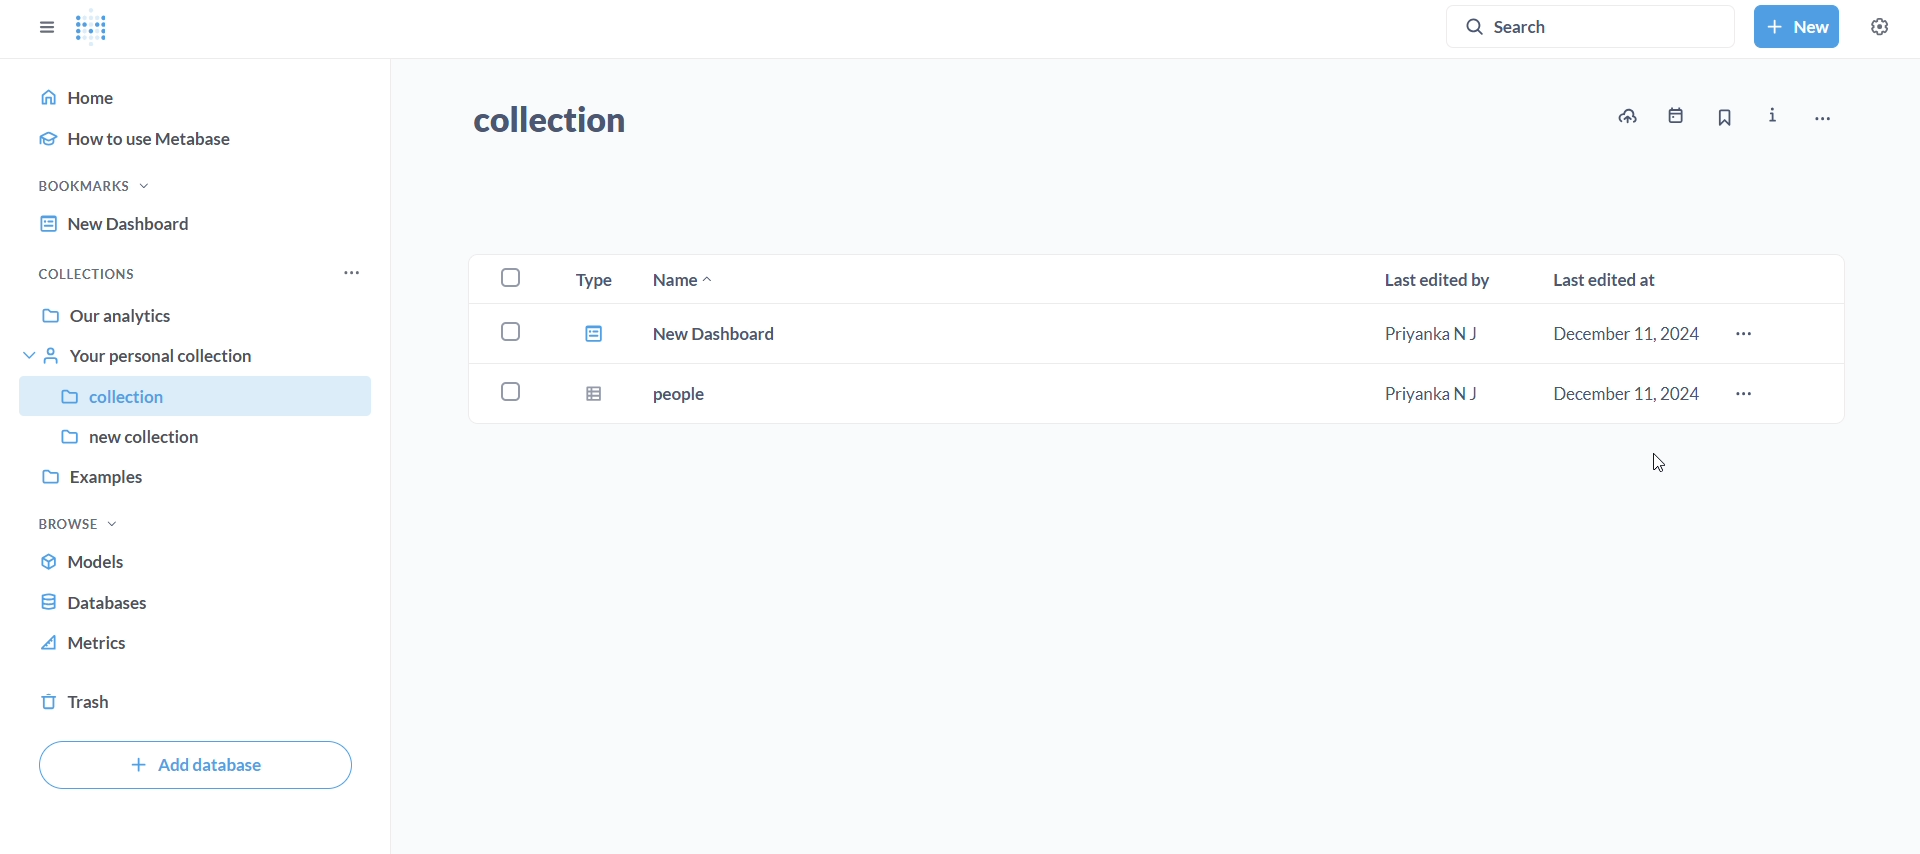  Describe the element at coordinates (1774, 116) in the screenshot. I see `more info` at that location.